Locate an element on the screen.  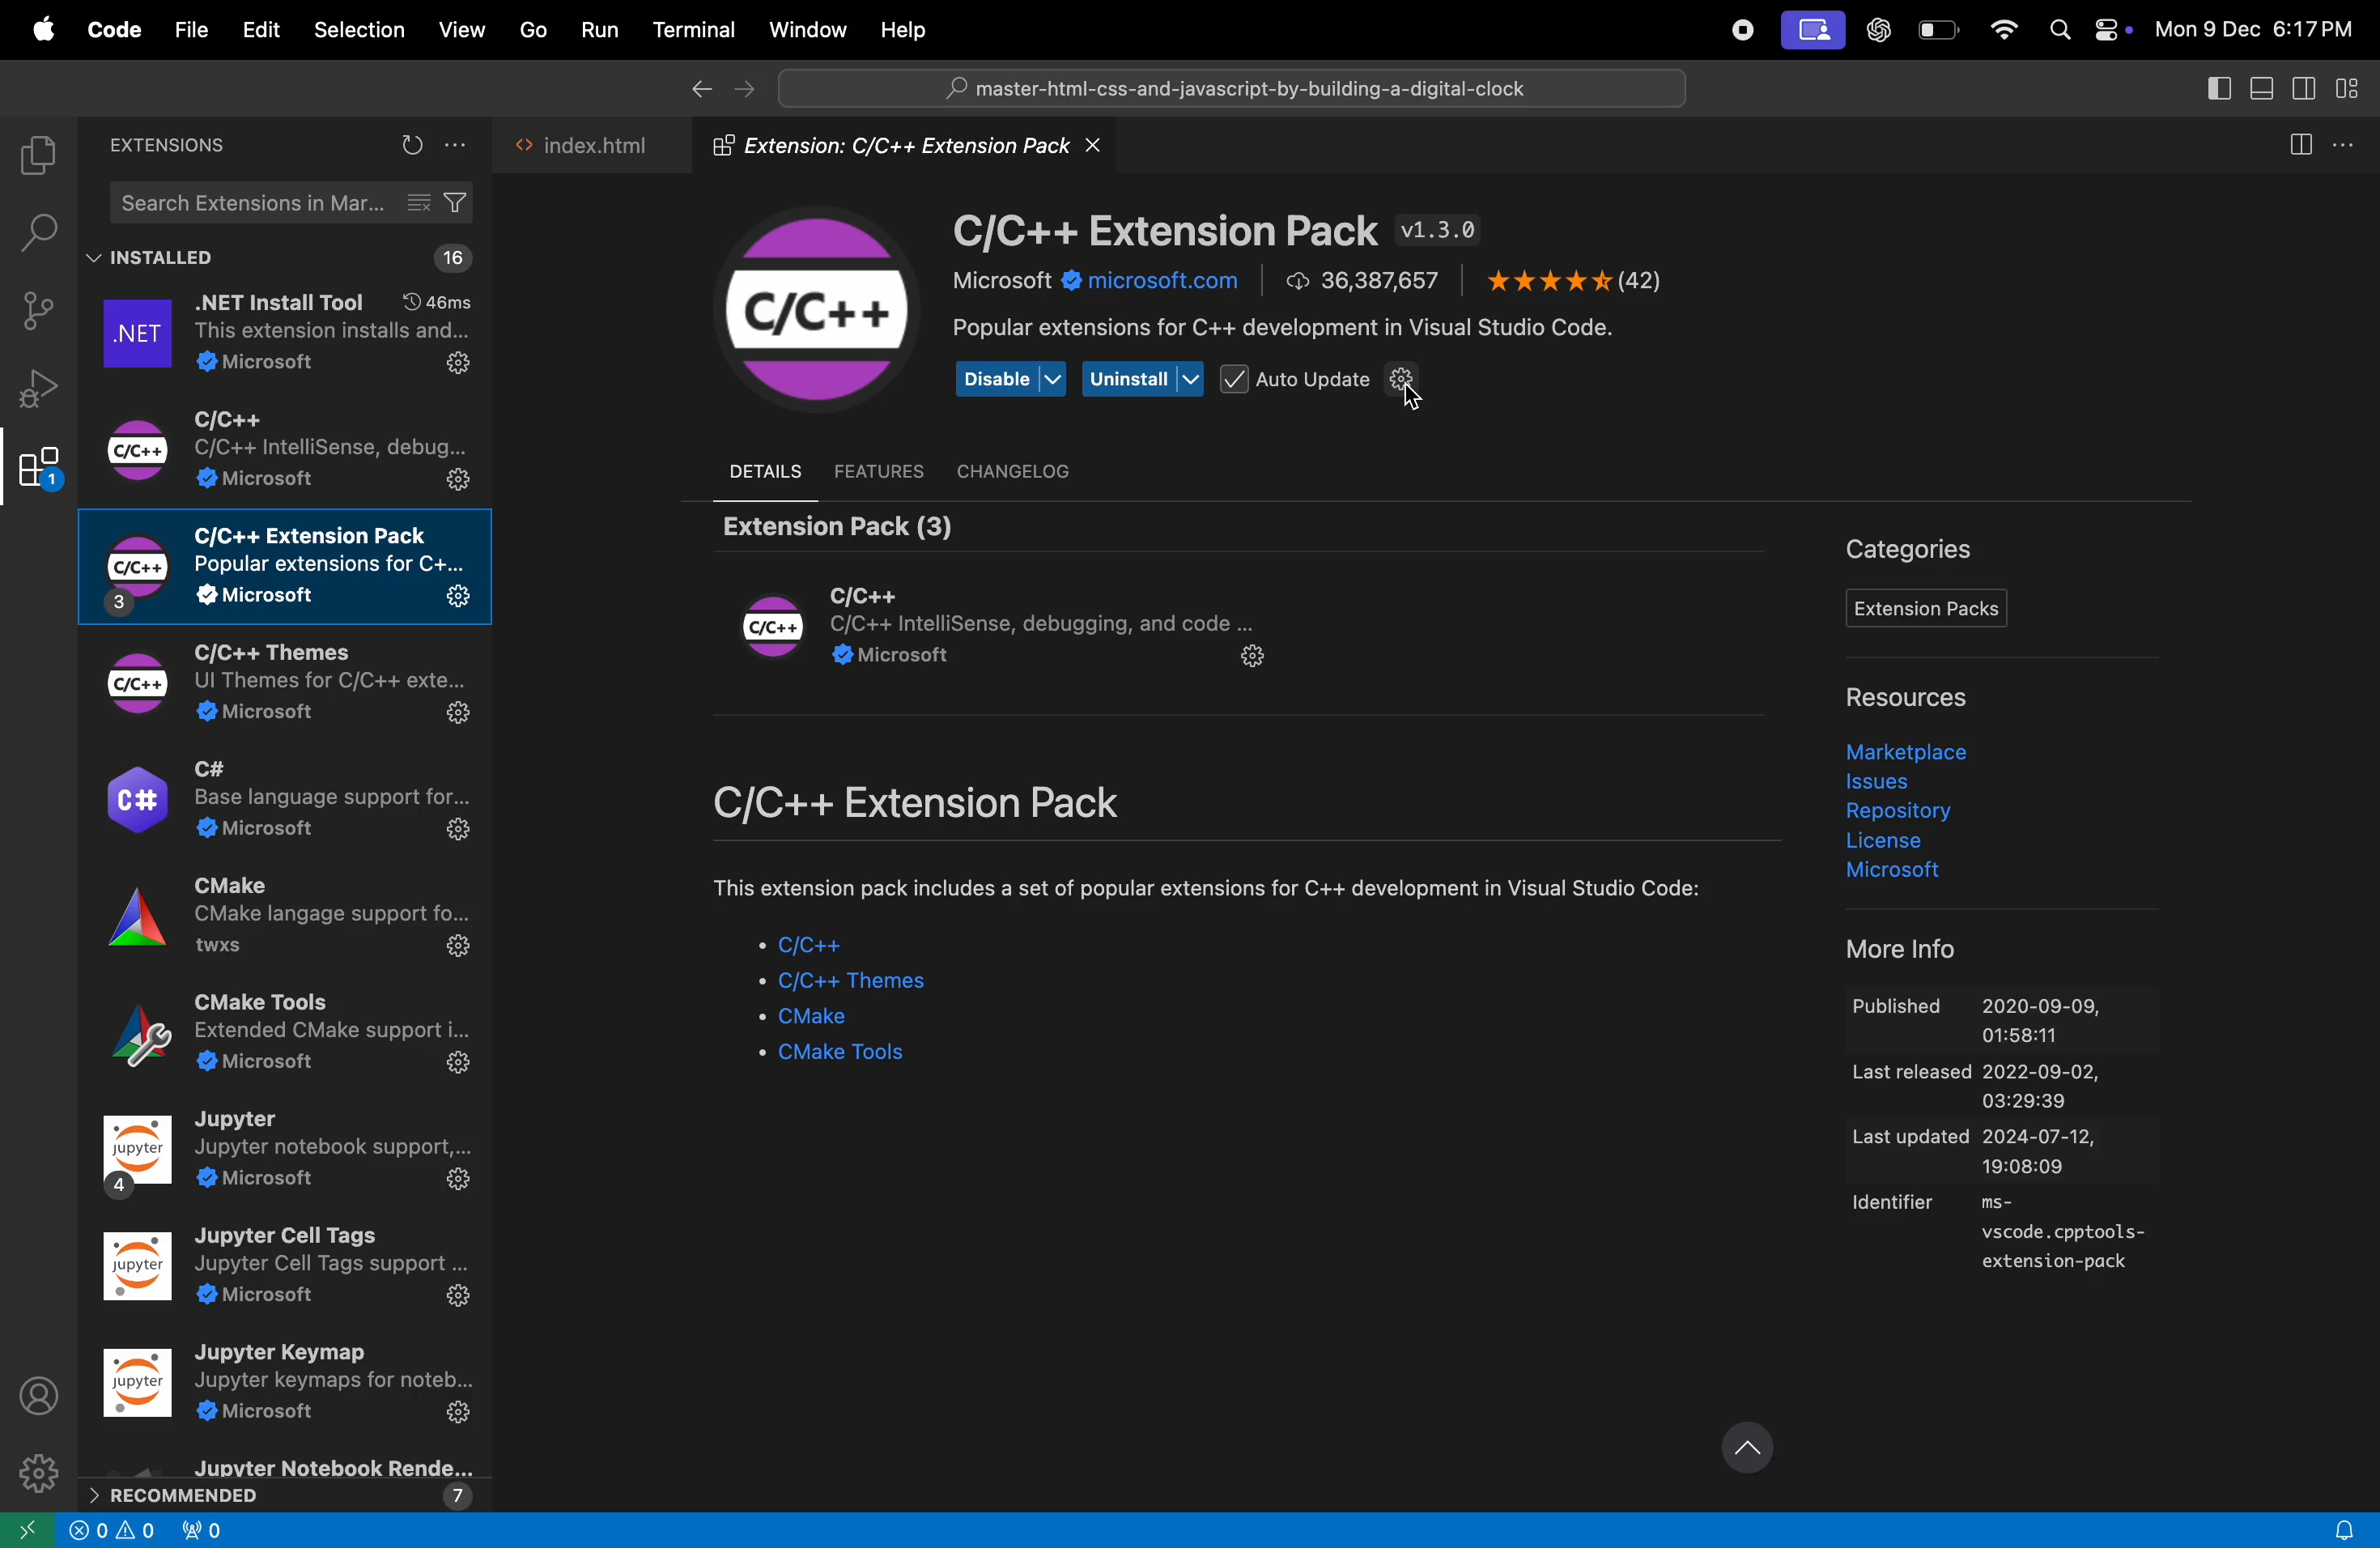
C/C++ themes is located at coordinates (276, 684).